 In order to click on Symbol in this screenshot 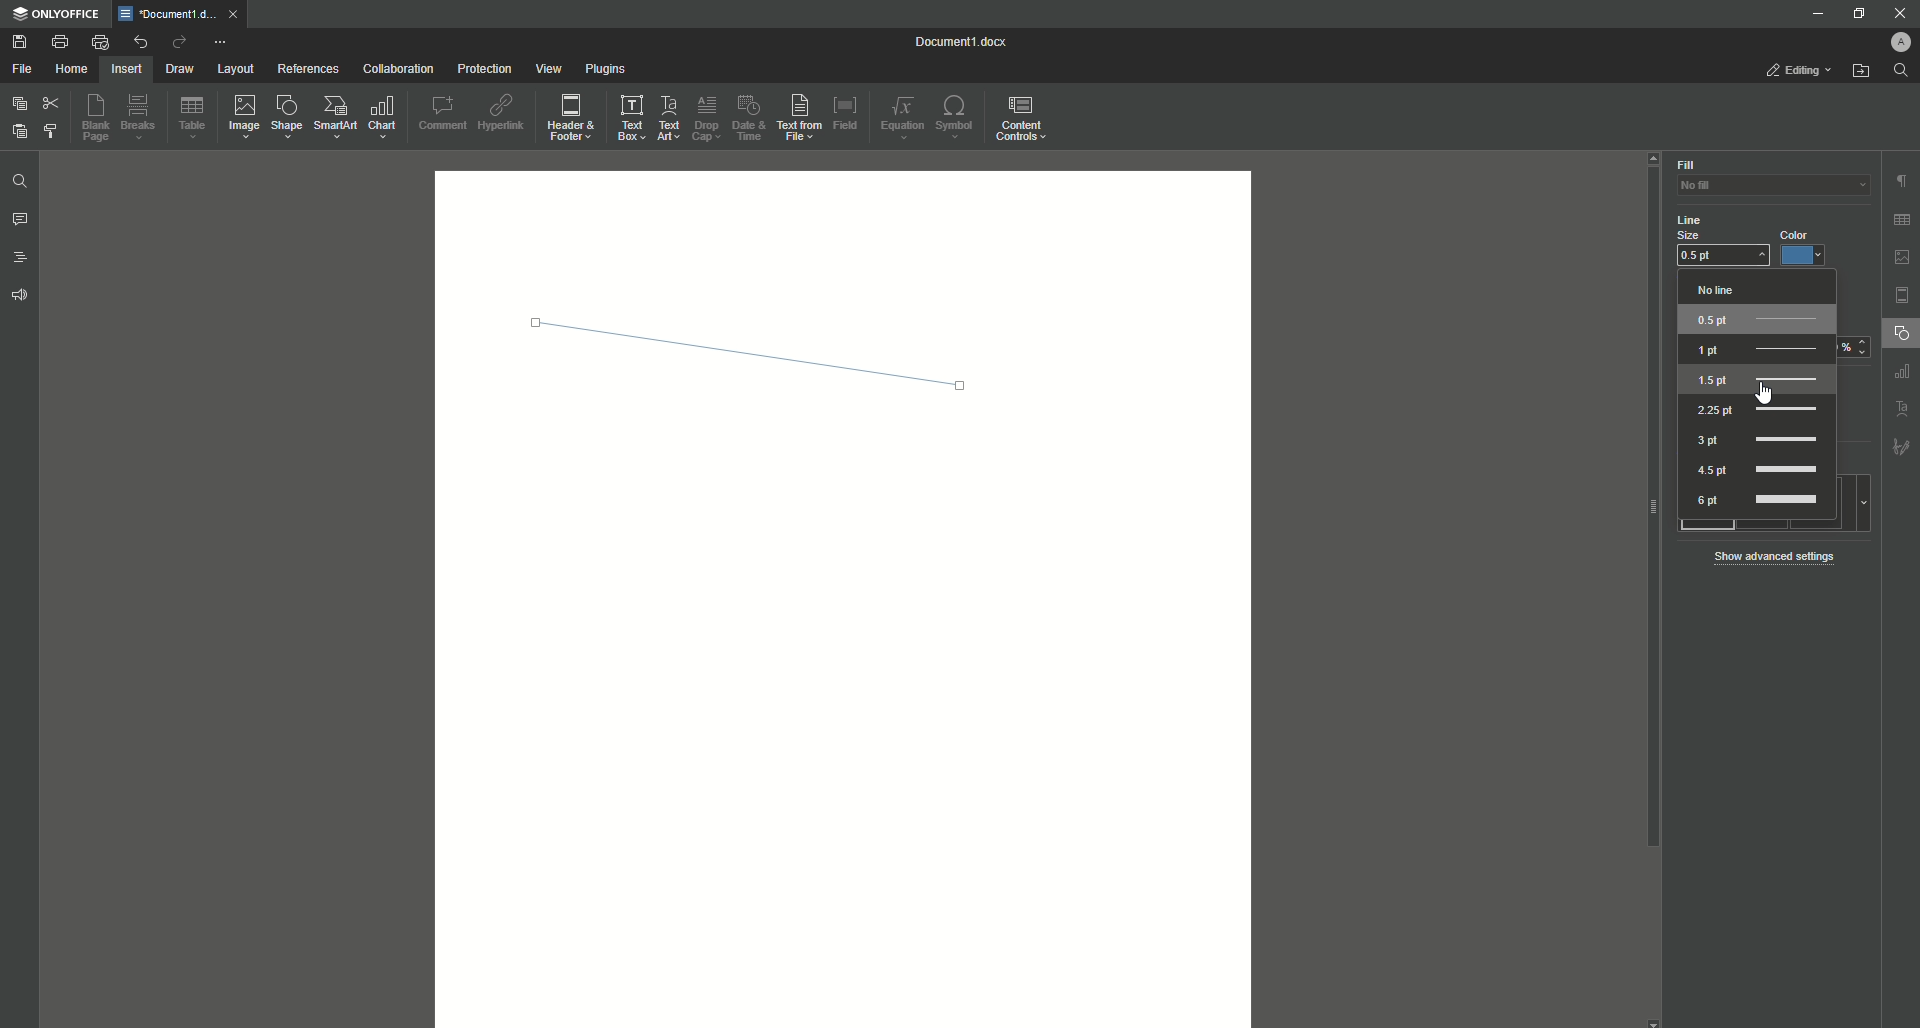, I will do `click(957, 119)`.